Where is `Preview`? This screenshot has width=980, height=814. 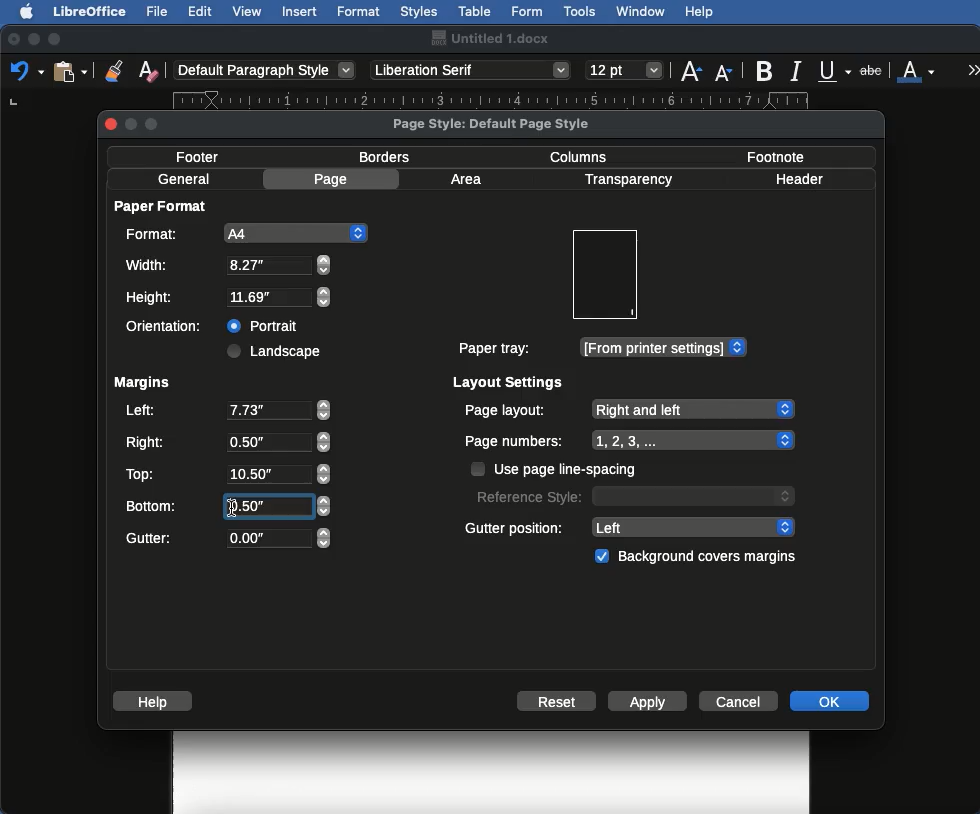 Preview is located at coordinates (604, 275).